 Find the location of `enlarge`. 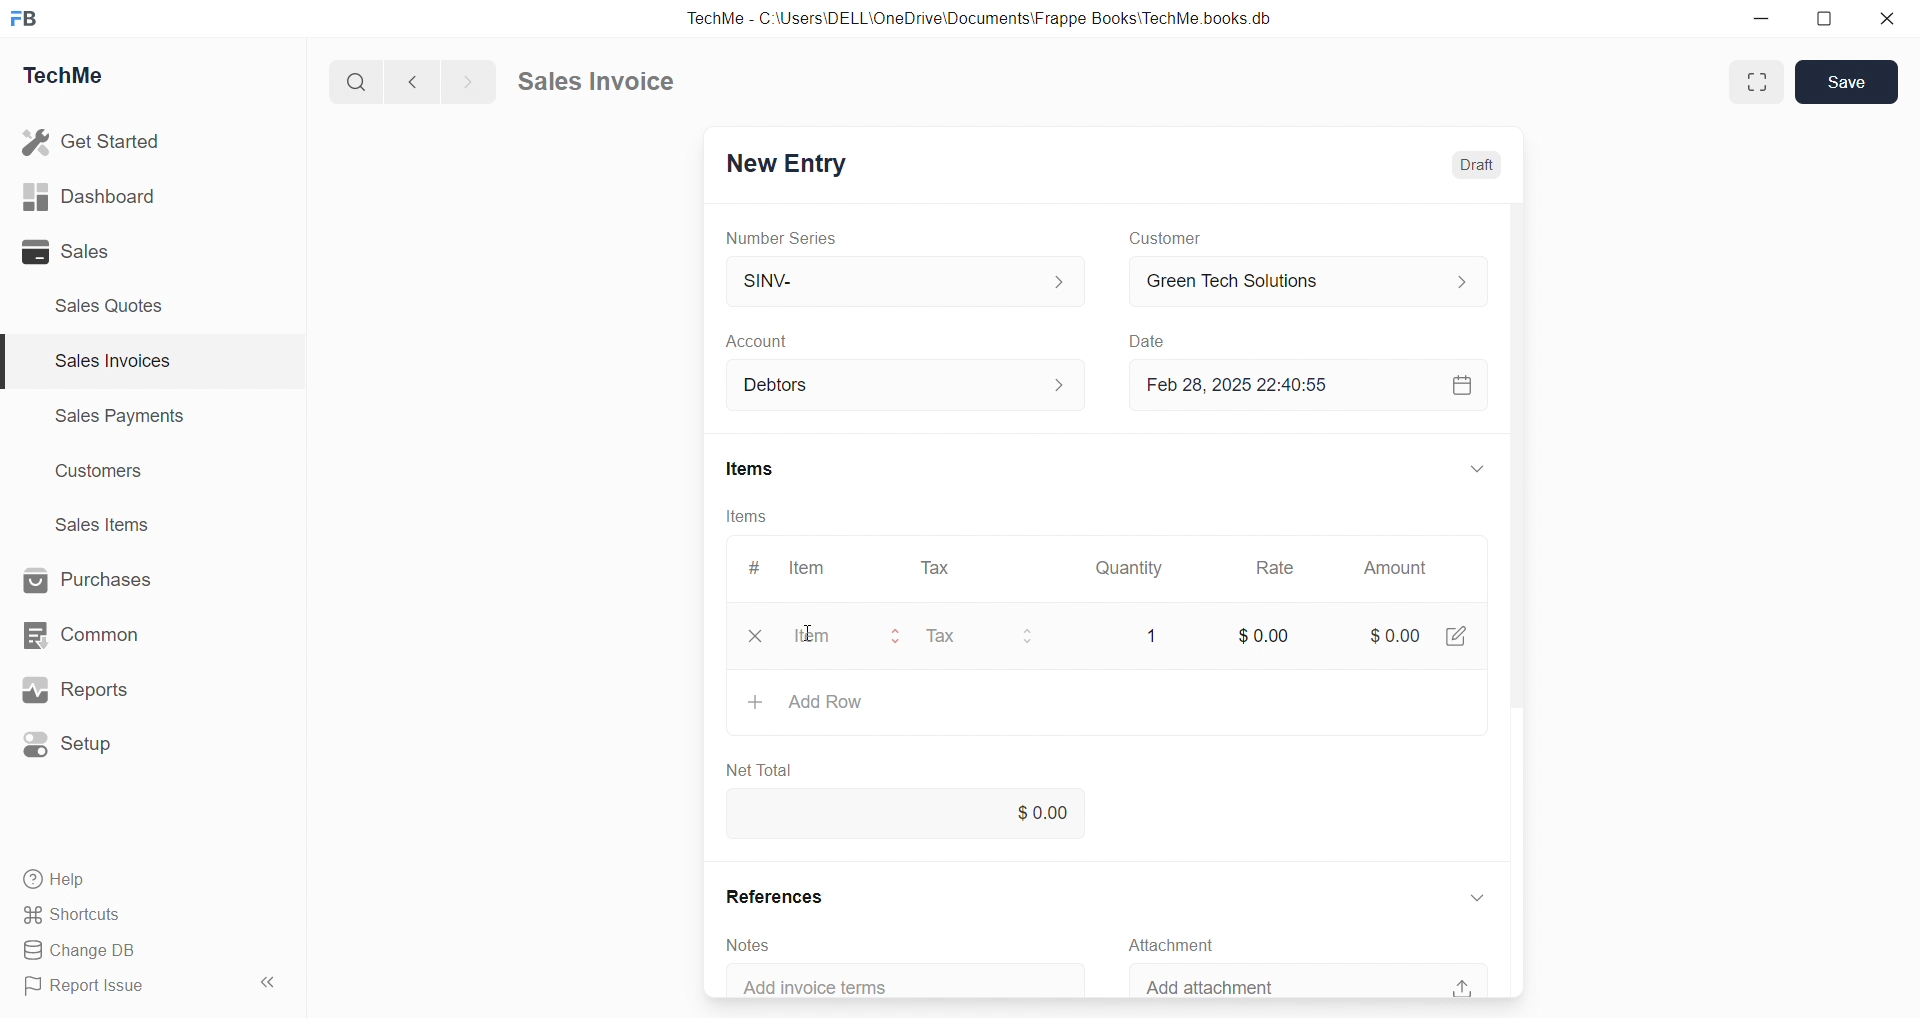

enlarge is located at coordinates (1758, 83).